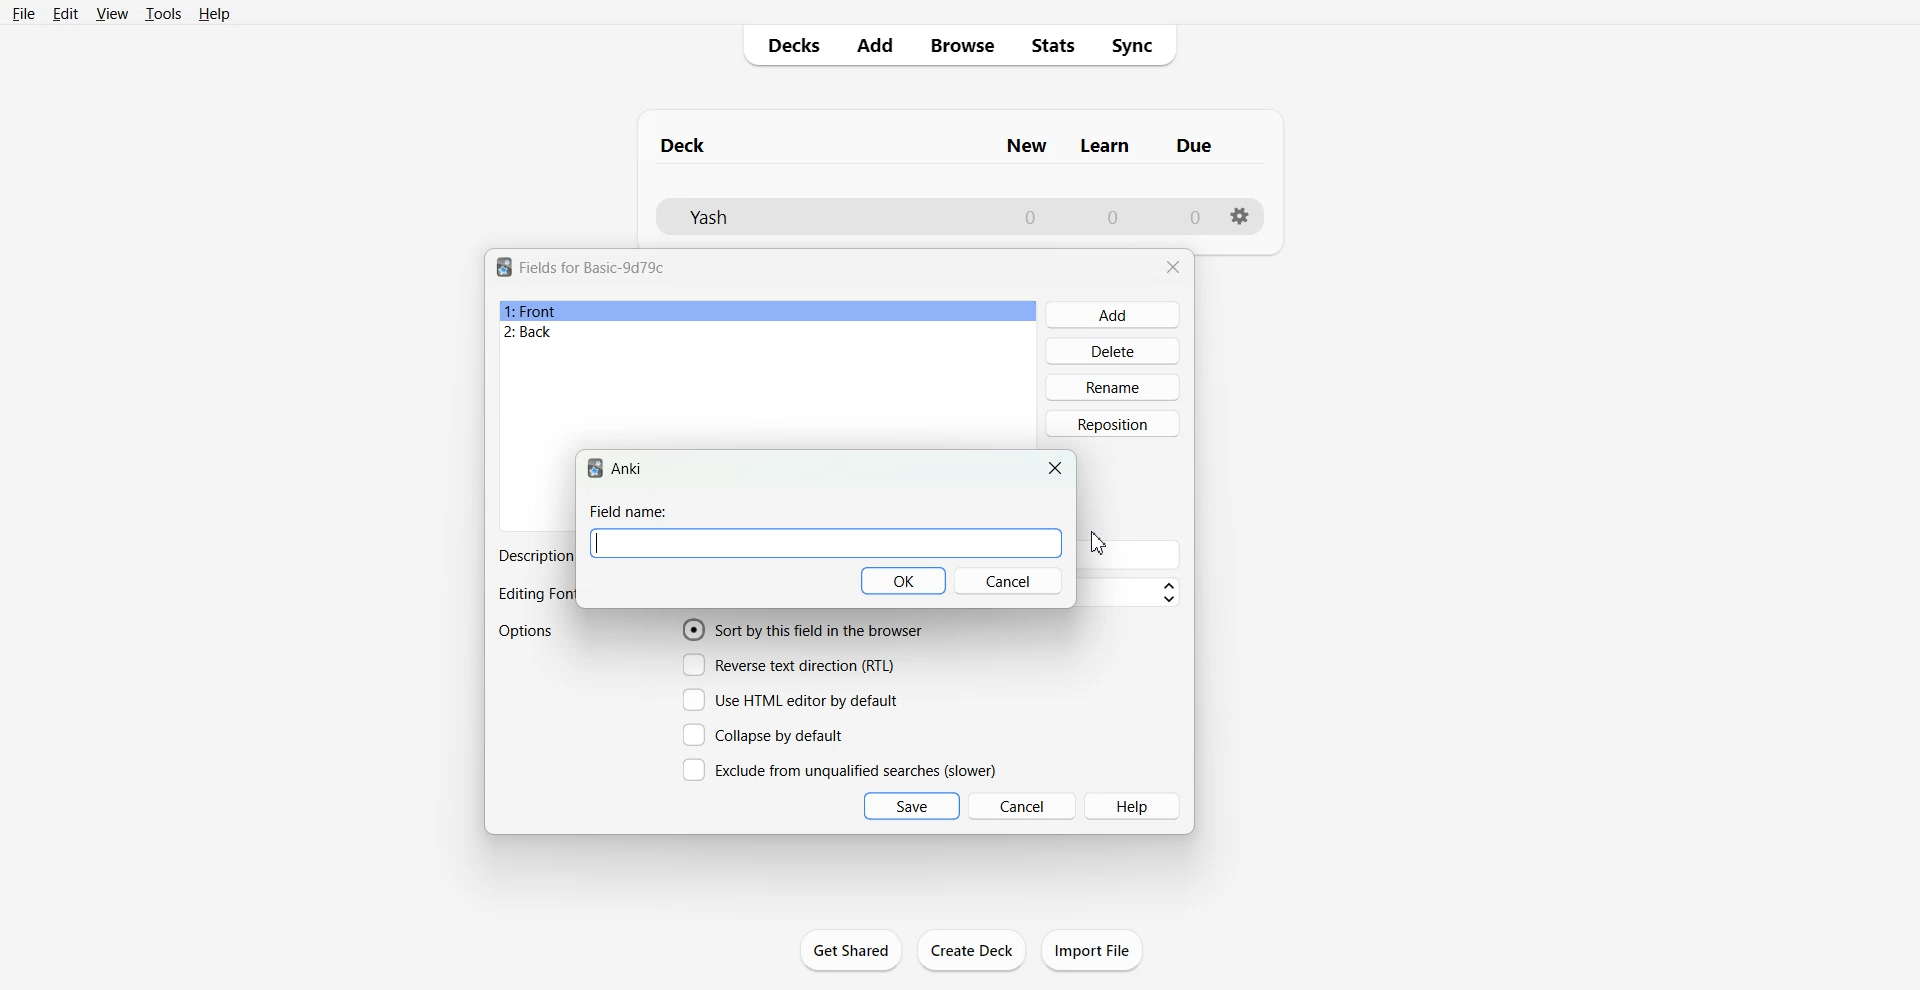 The image size is (1920, 990). Describe the element at coordinates (1134, 806) in the screenshot. I see `Help` at that location.